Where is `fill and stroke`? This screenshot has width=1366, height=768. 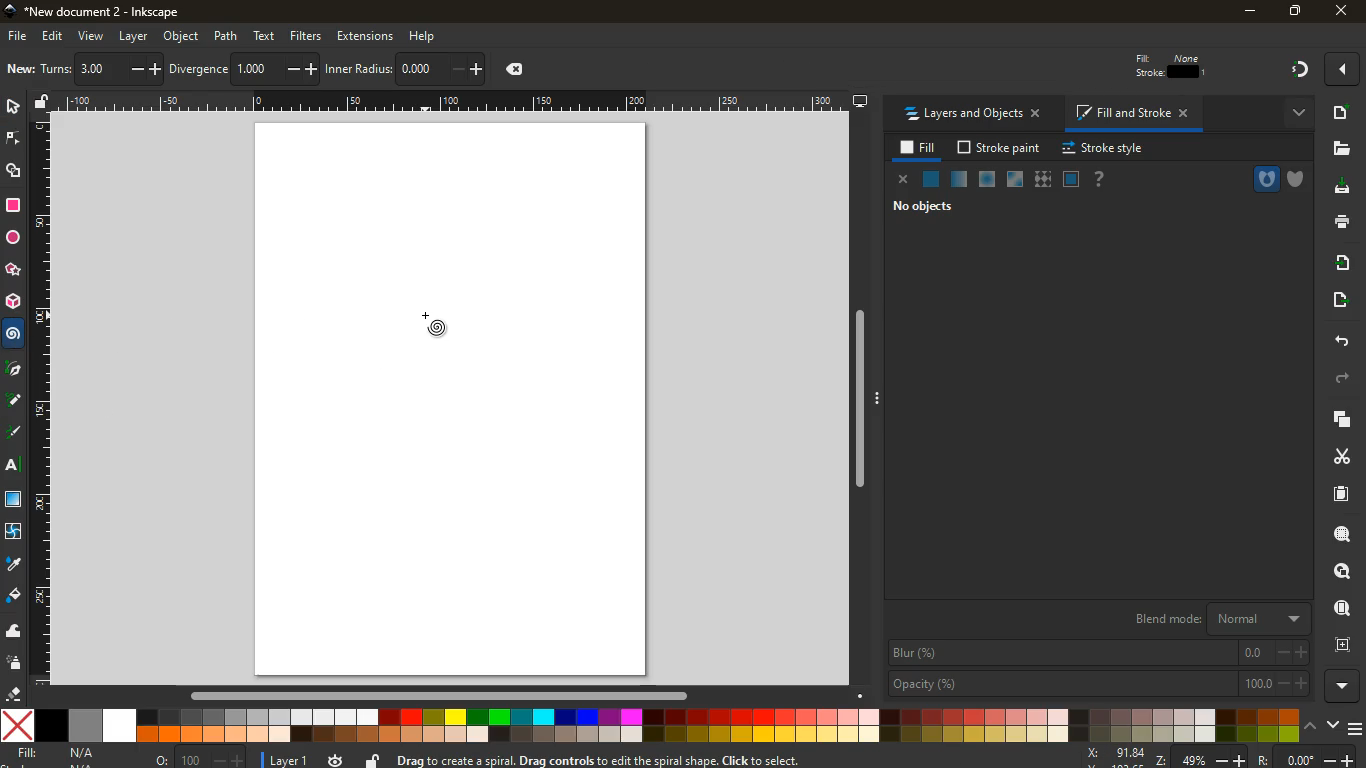
fill and stroke is located at coordinates (1131, 114).